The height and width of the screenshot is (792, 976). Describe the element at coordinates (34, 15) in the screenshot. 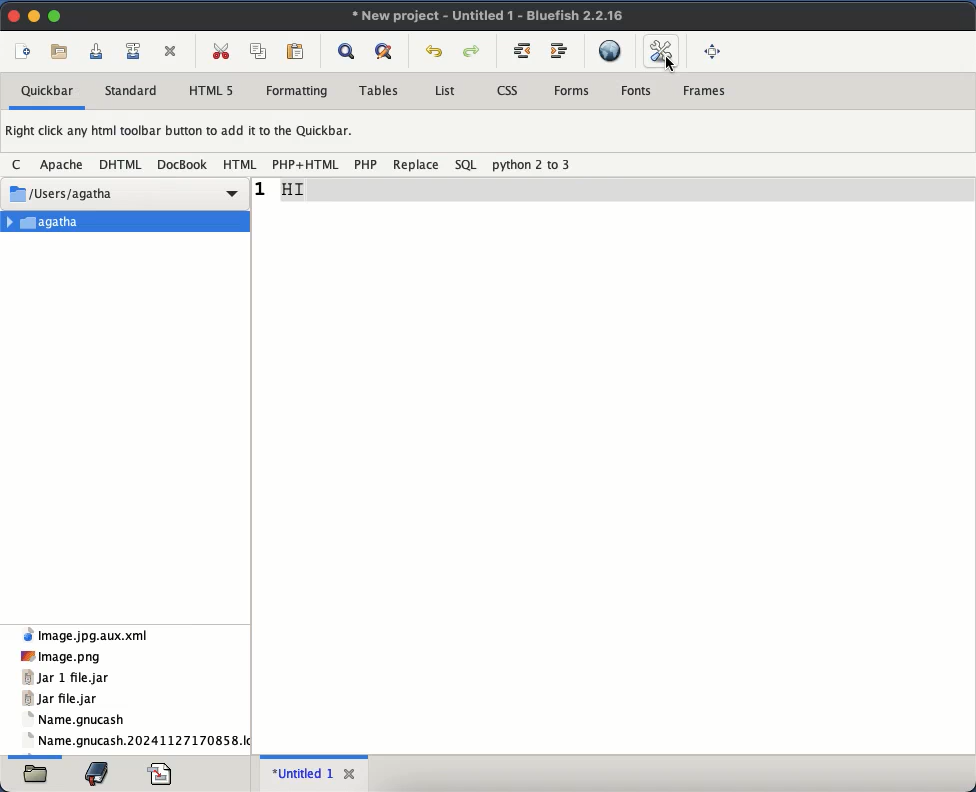

I see `minimize` at that location.